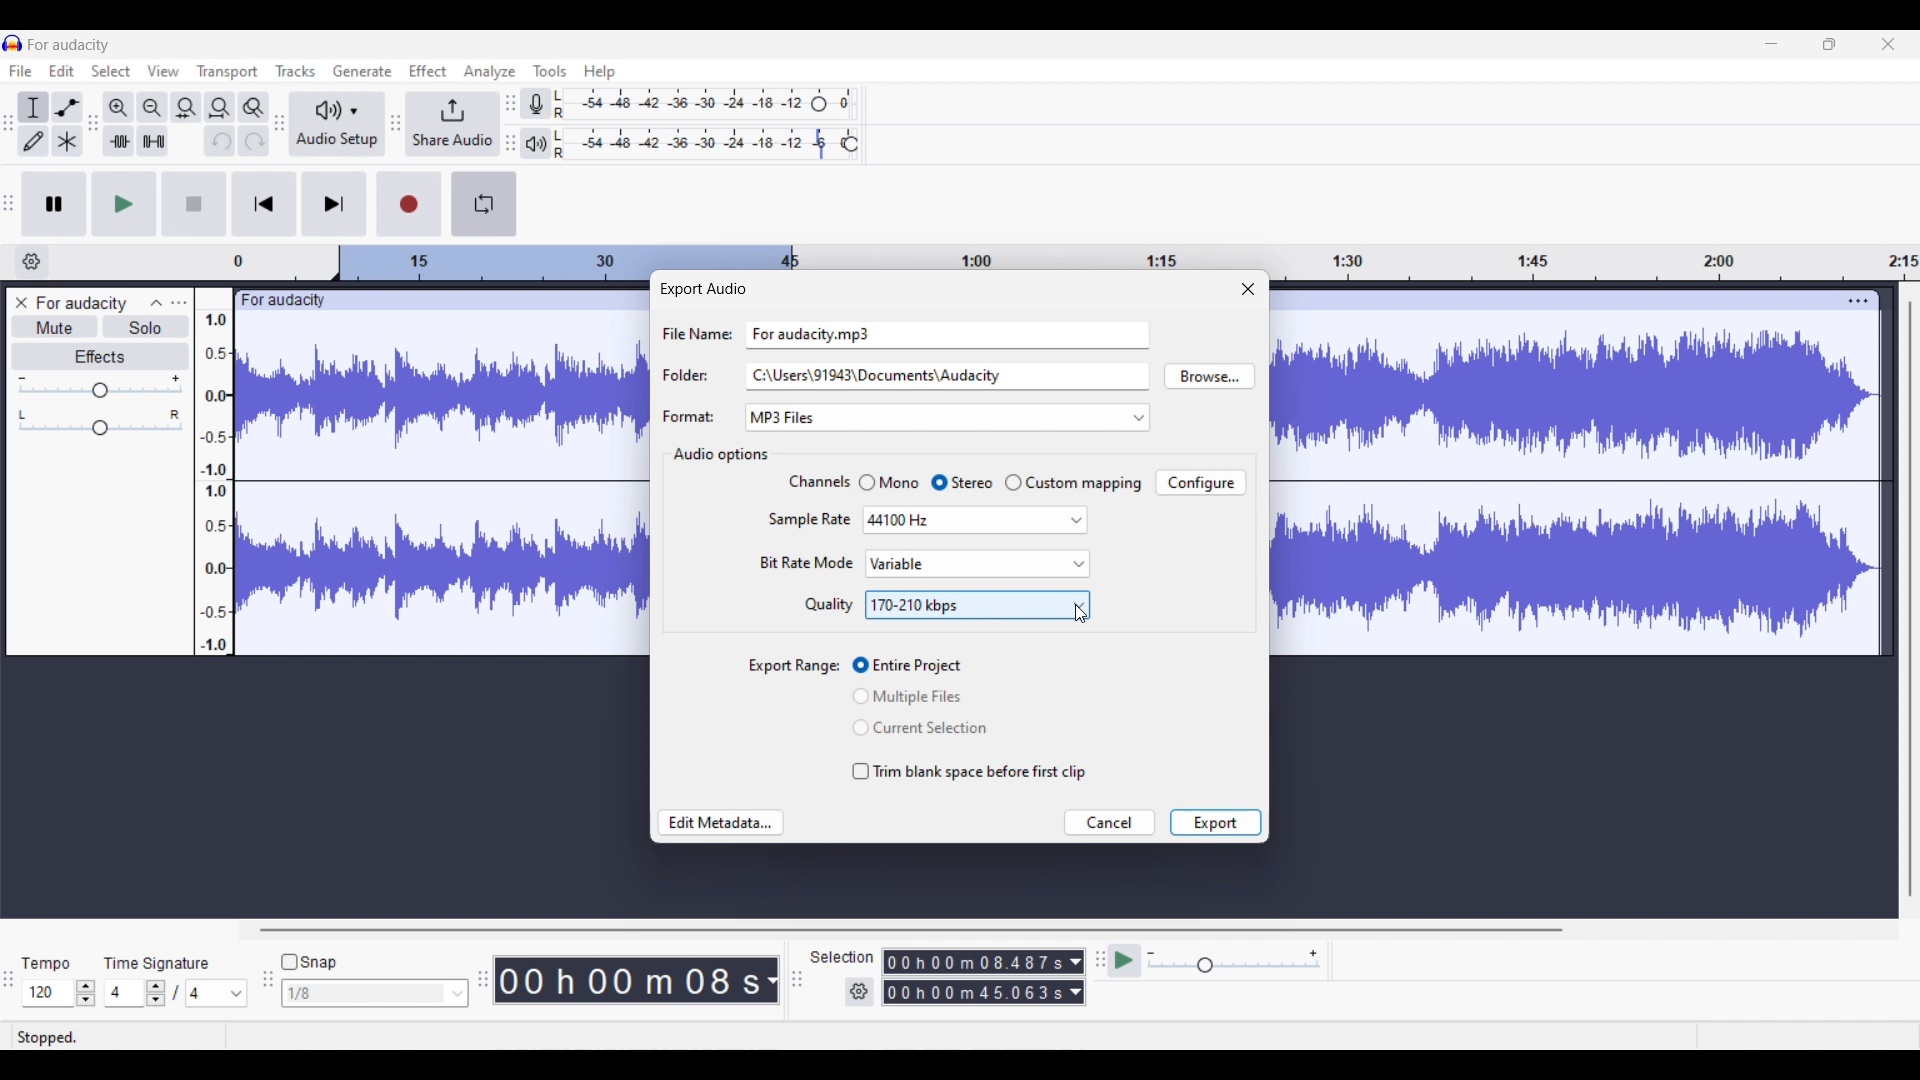  What do you see at coordinates (179, 302) in the screenshot?
I see `Open menu` at bounding box center [179, 302].